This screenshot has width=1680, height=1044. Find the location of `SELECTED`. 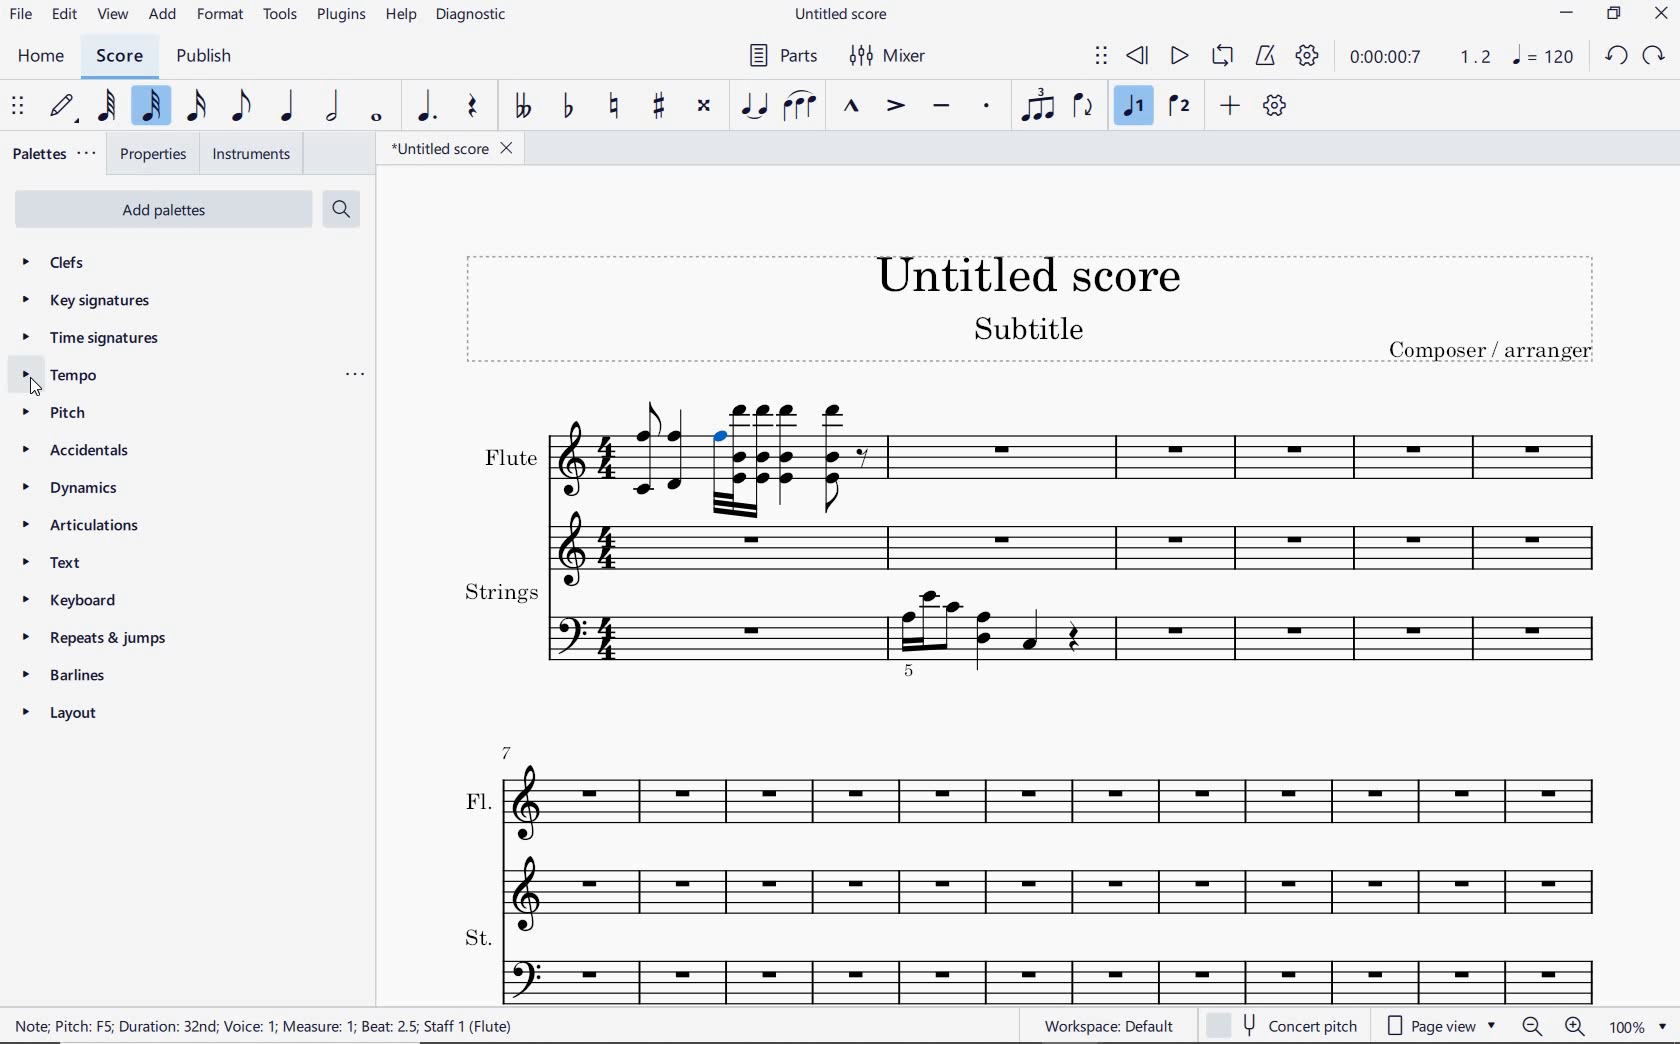

SELECTED is located at coordinates (719, 431).